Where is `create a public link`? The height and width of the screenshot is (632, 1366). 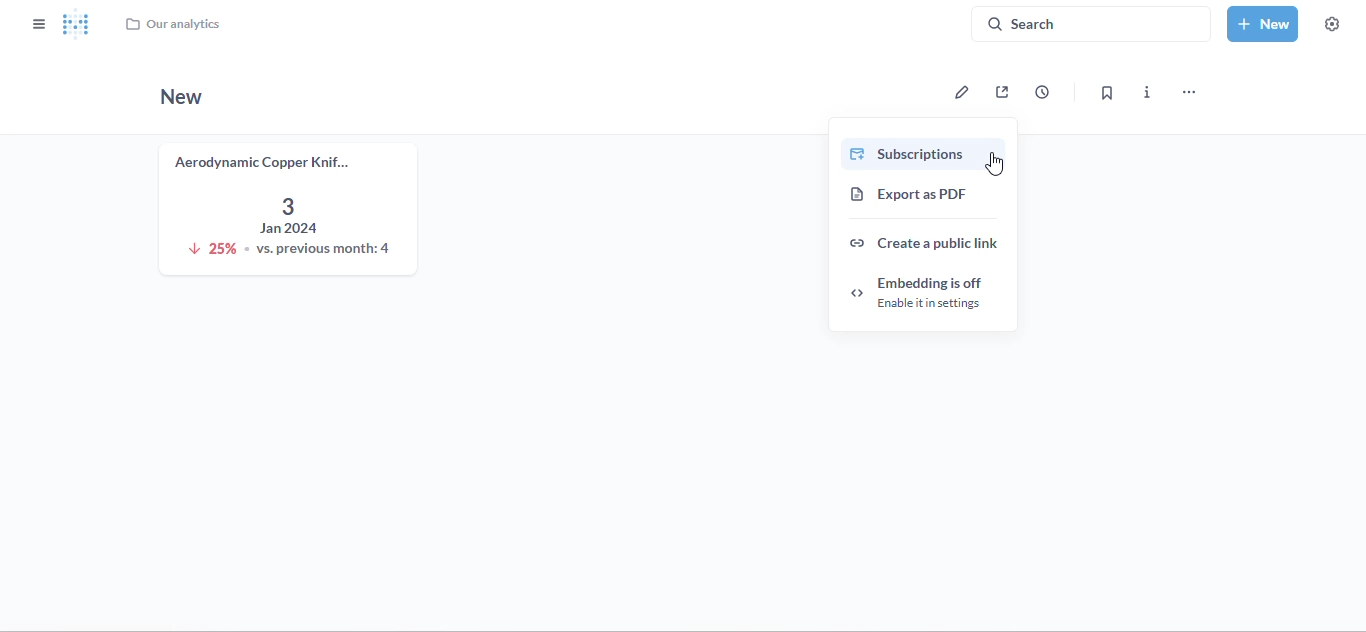 create a public link is located at coordinates (923, 244).